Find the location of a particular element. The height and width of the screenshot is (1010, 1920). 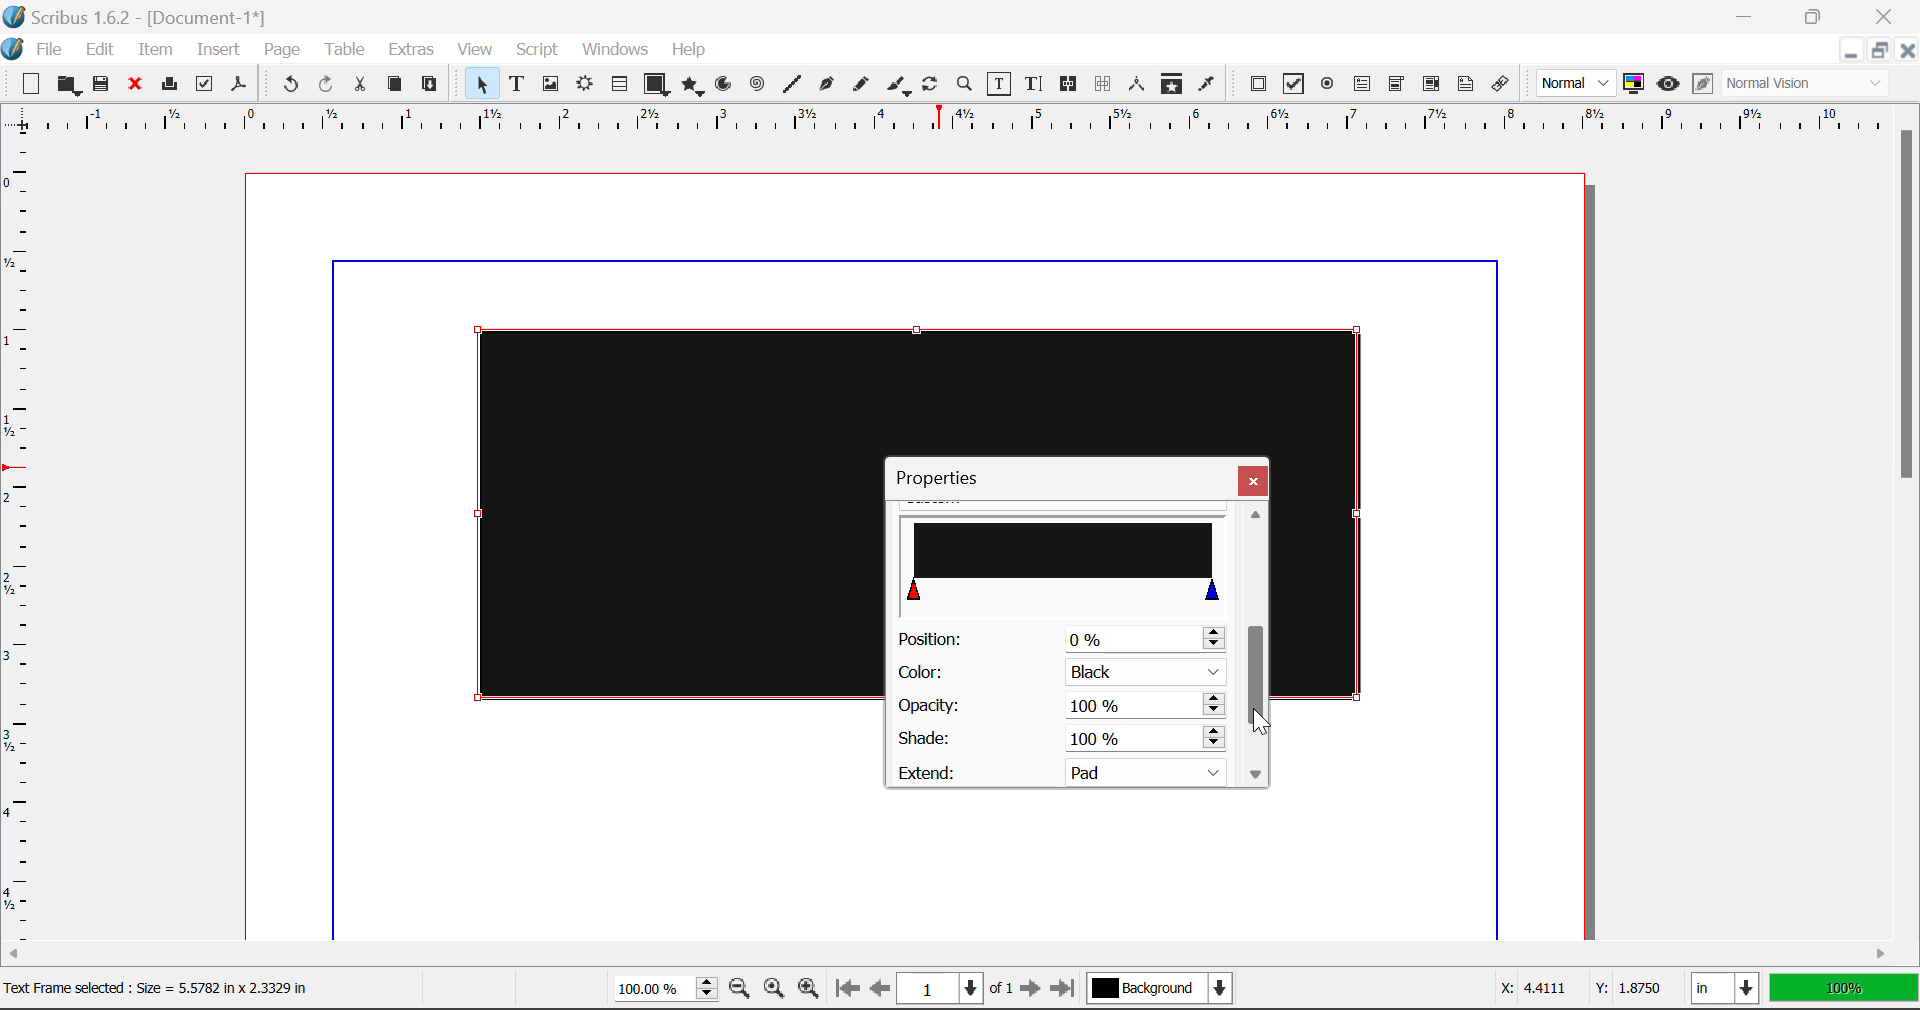

Preflight Verifier is located at coordinates (204, 87).